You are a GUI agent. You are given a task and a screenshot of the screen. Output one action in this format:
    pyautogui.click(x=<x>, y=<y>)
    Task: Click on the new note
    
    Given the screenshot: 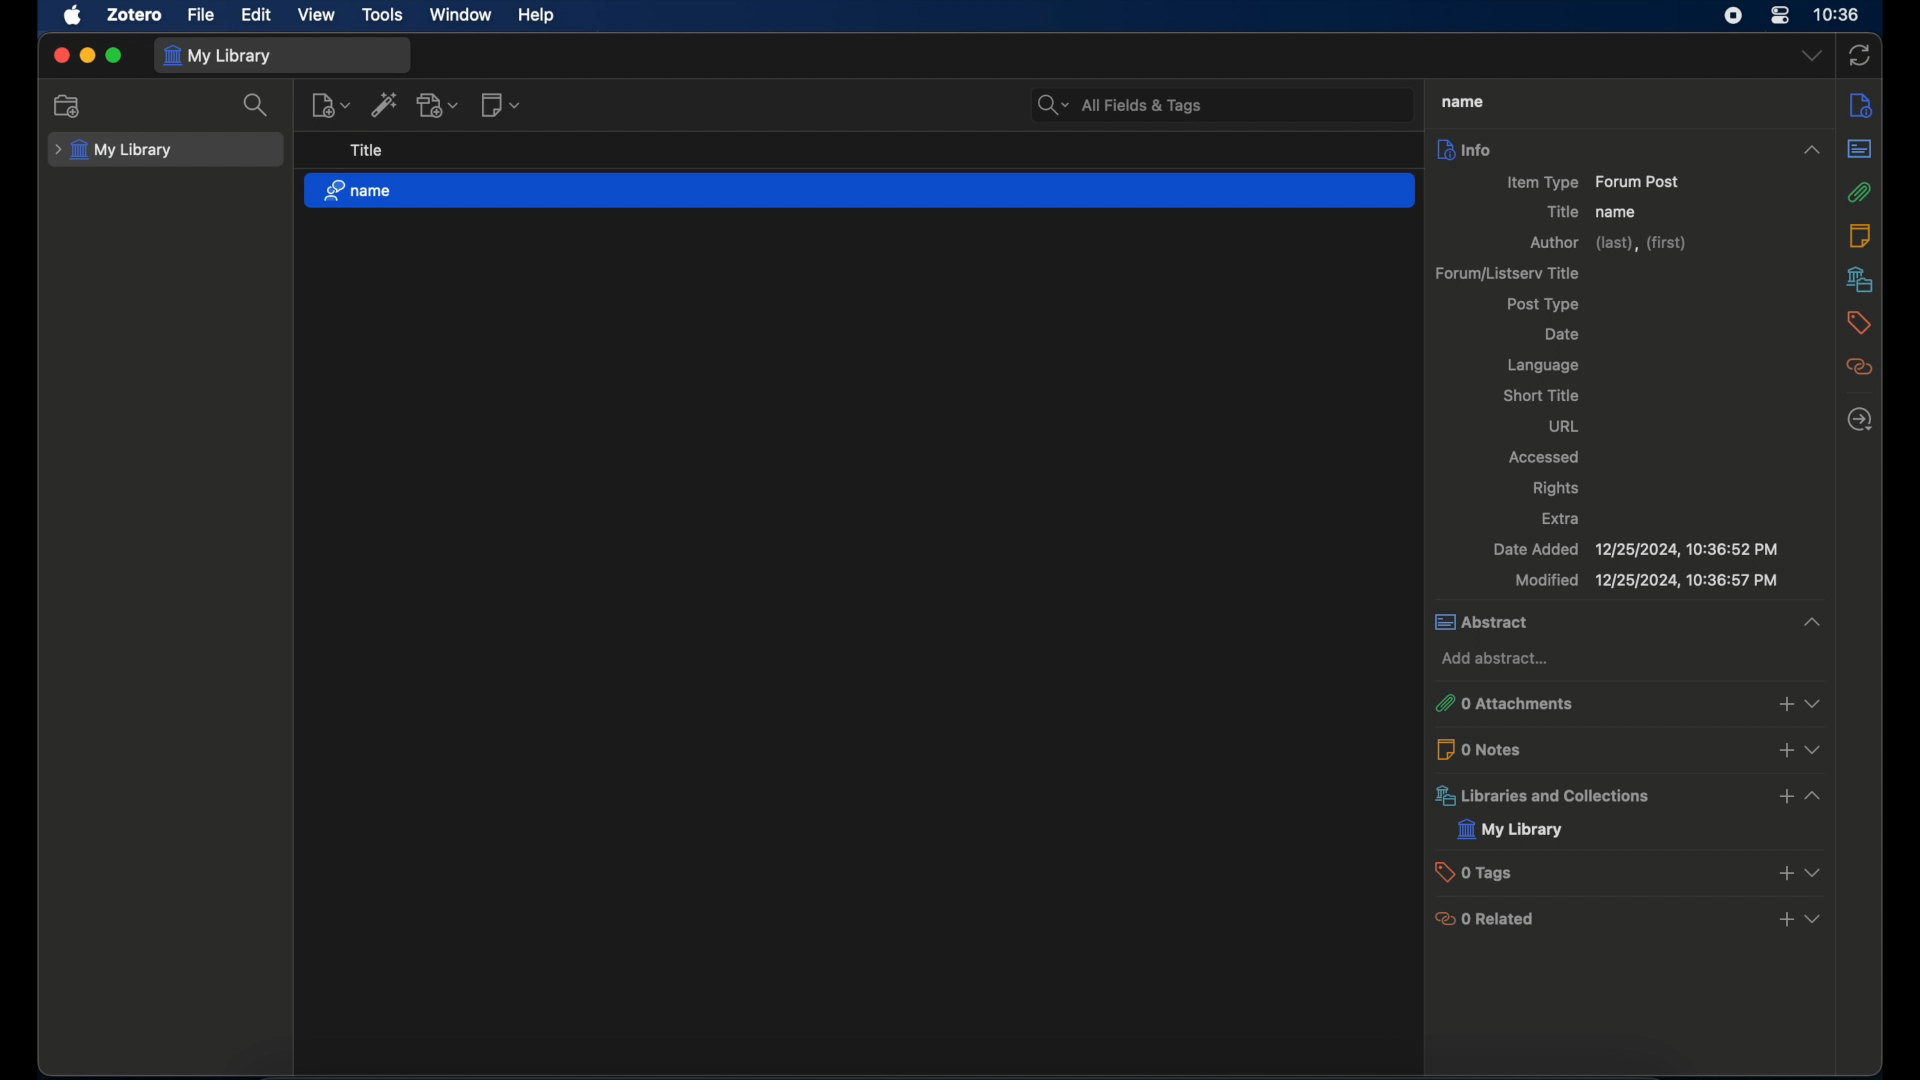 What is the action you would take?
    pyautogui.click(x=500, y=104)
    